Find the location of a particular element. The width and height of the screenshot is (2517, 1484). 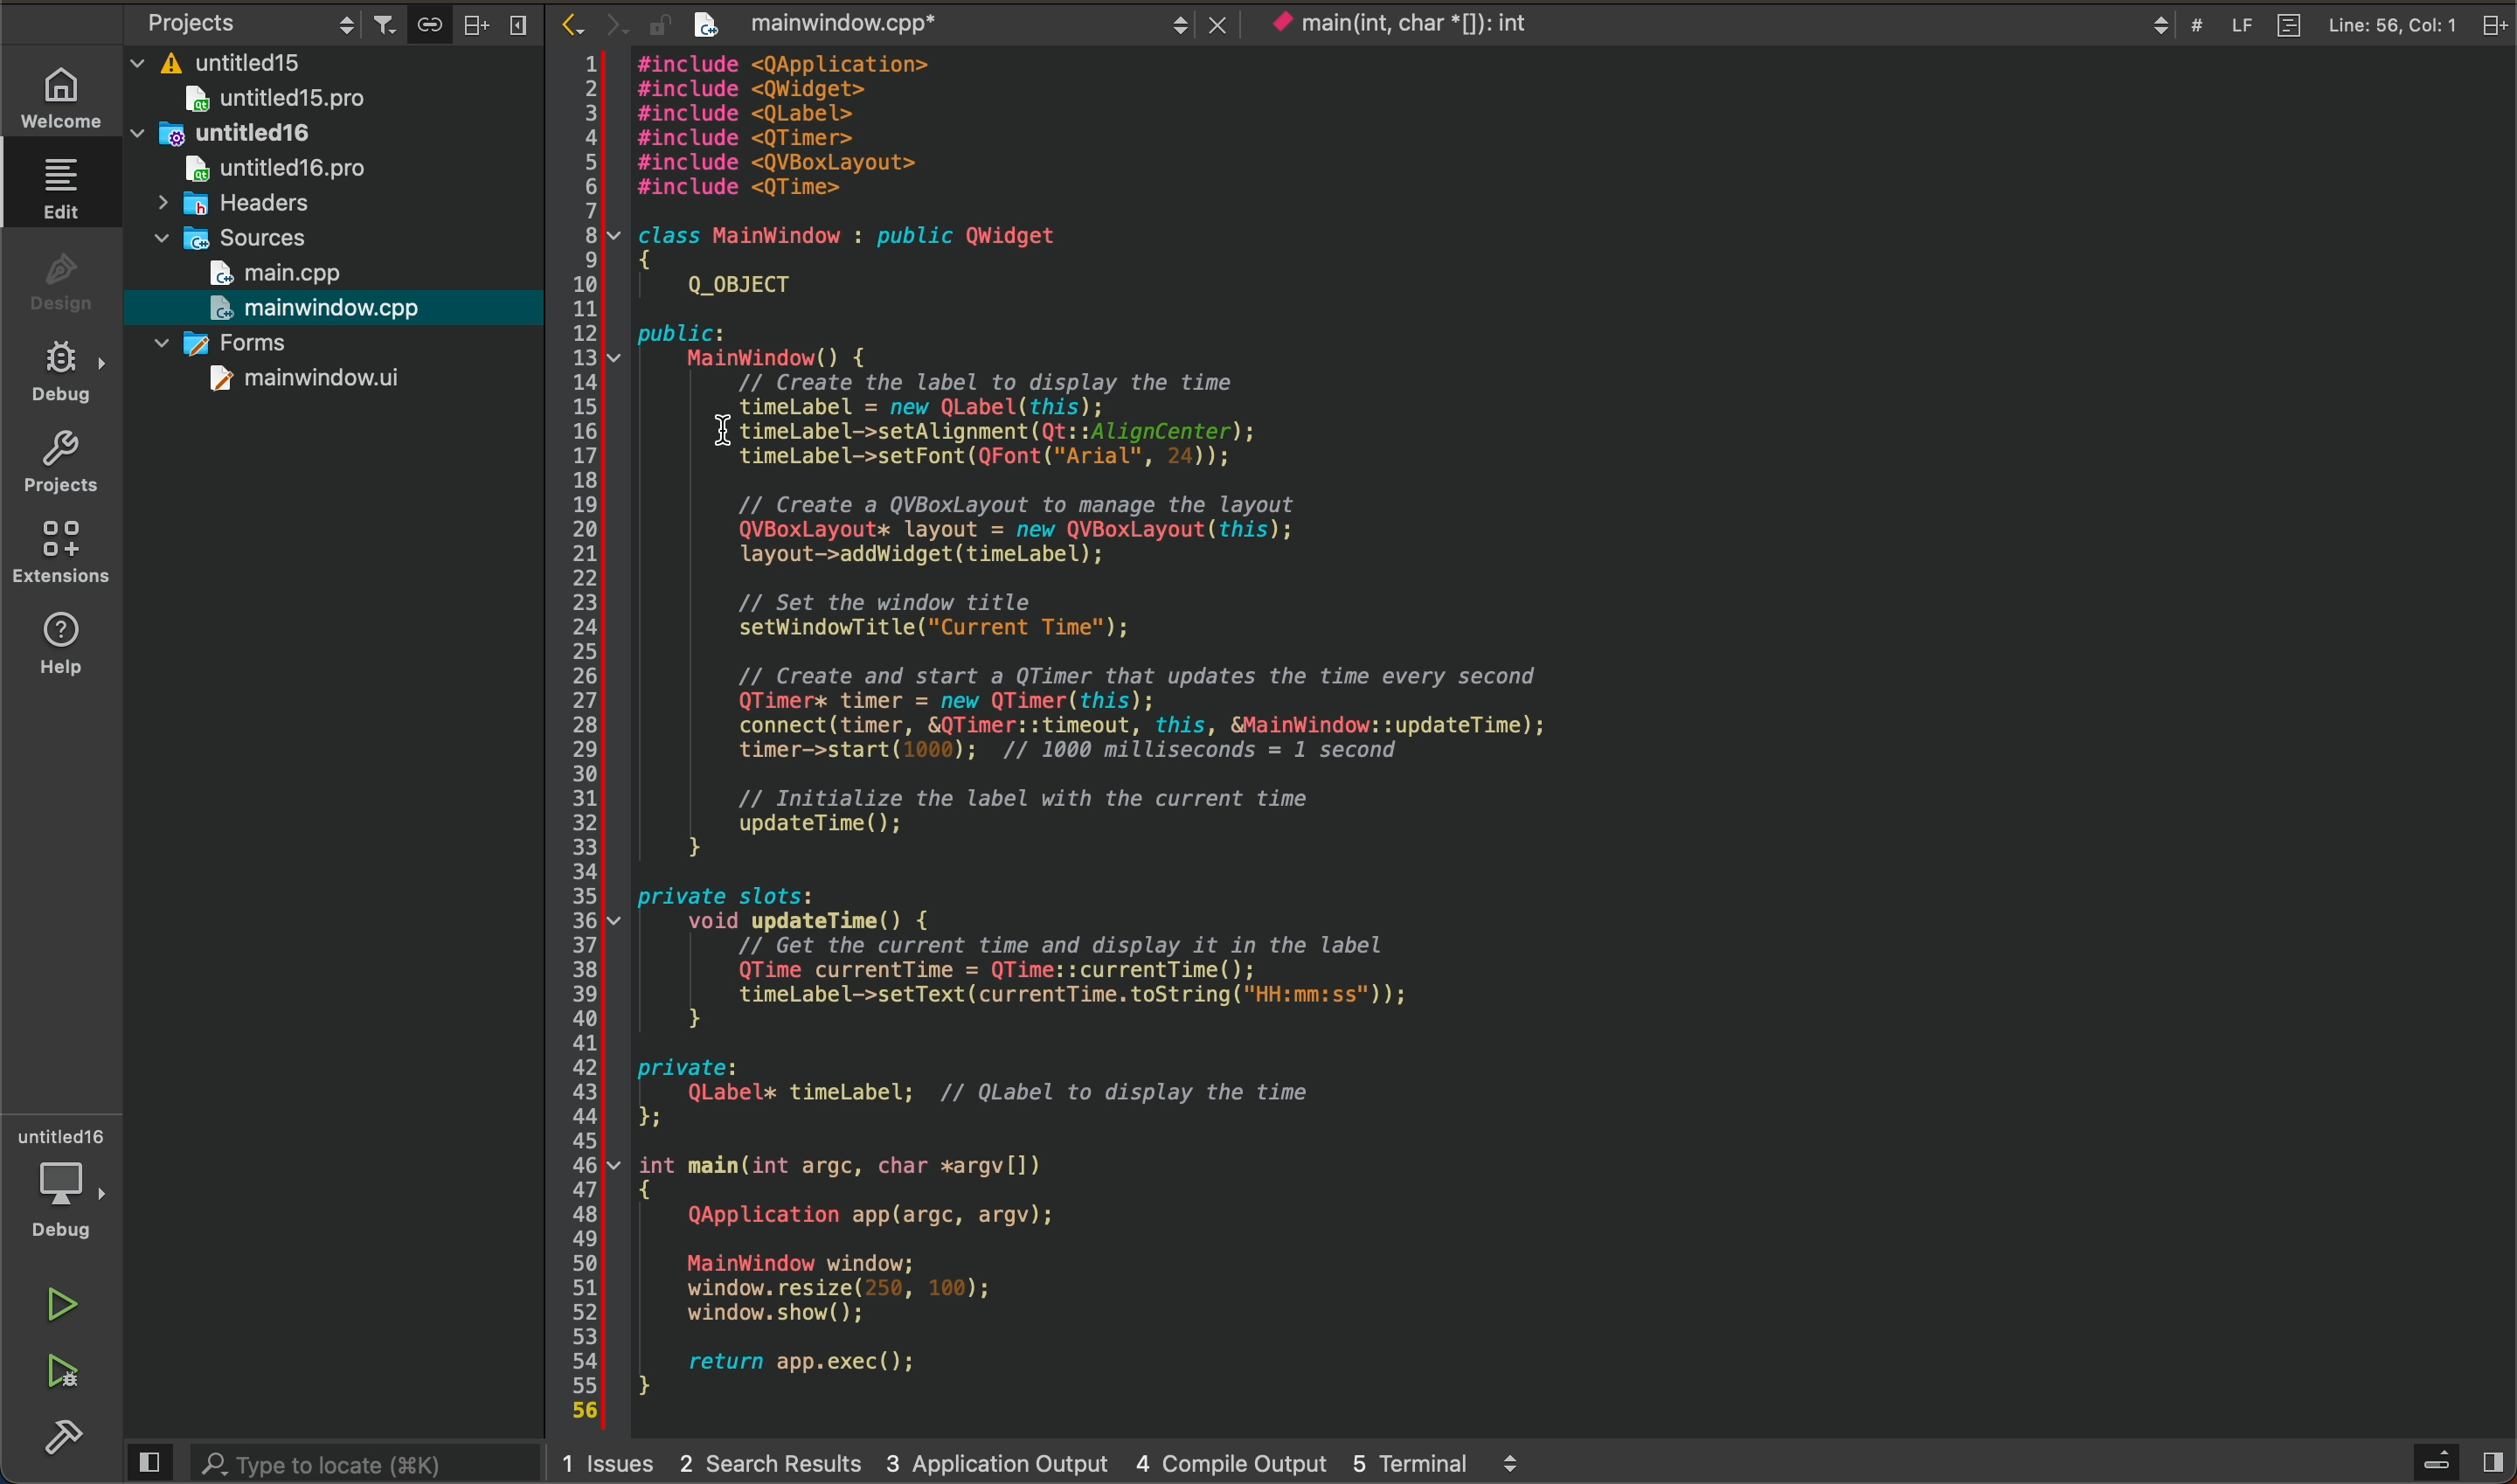

Menu is located at coordinates (516, 24).